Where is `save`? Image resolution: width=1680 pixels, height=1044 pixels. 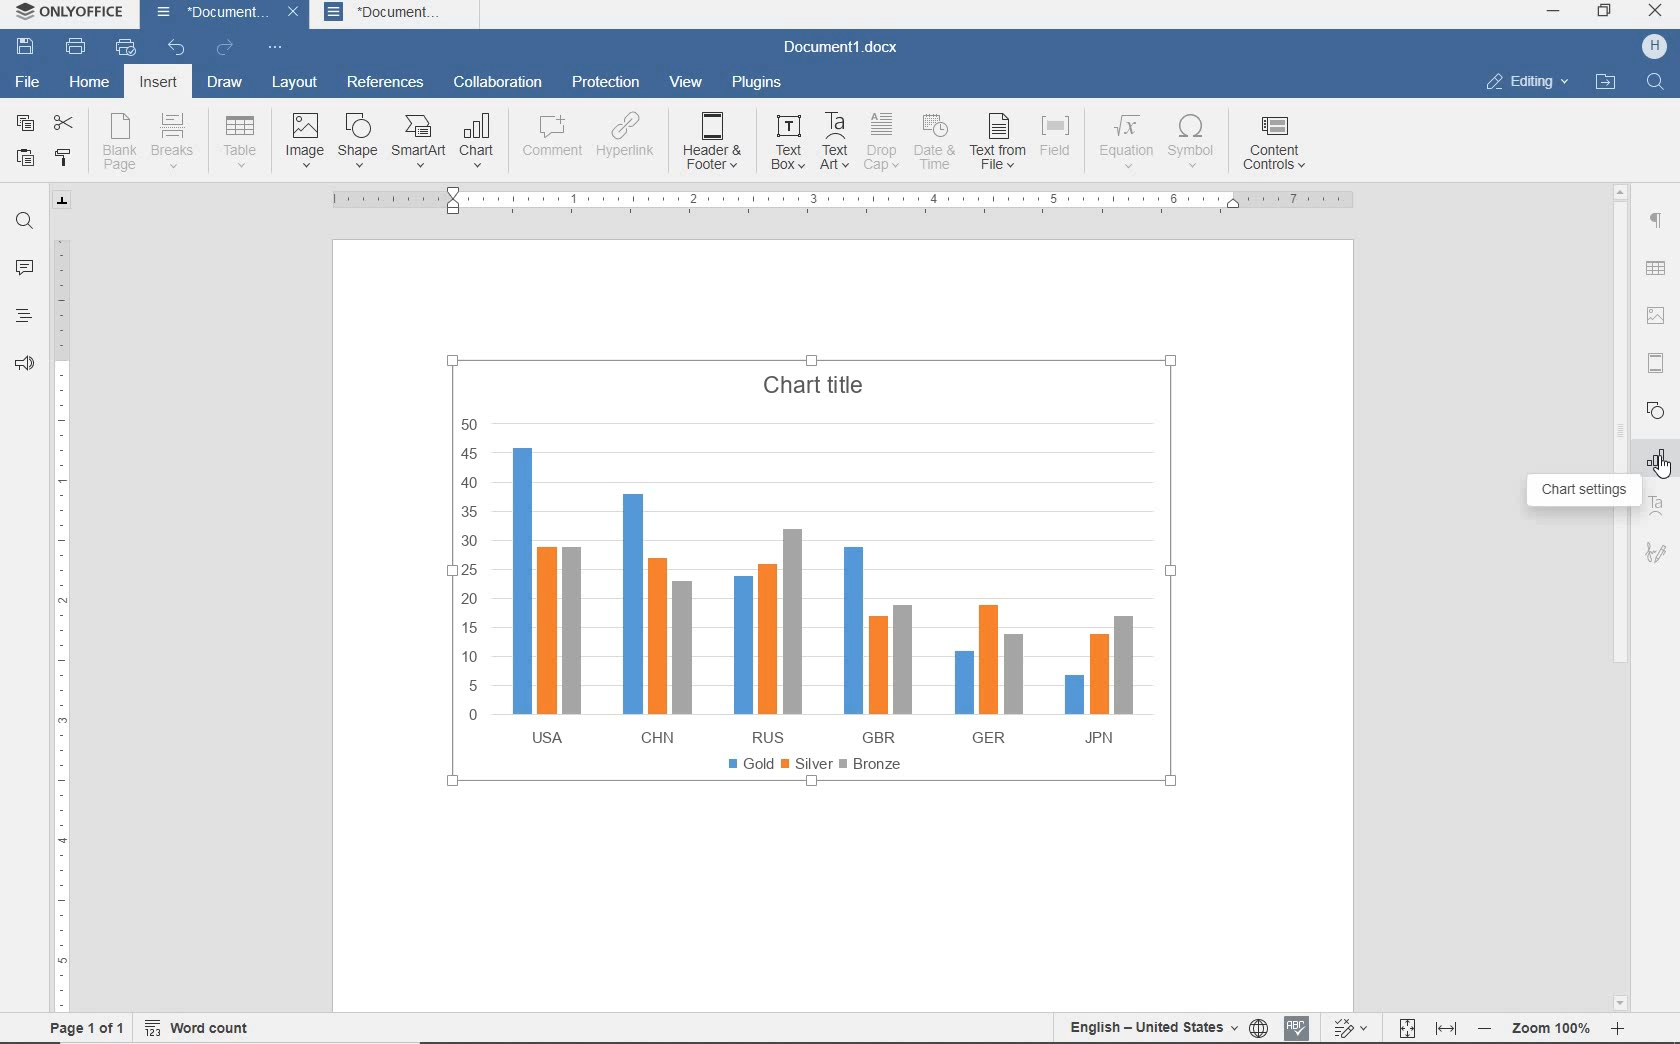 save is located at coordinates (26, 48).